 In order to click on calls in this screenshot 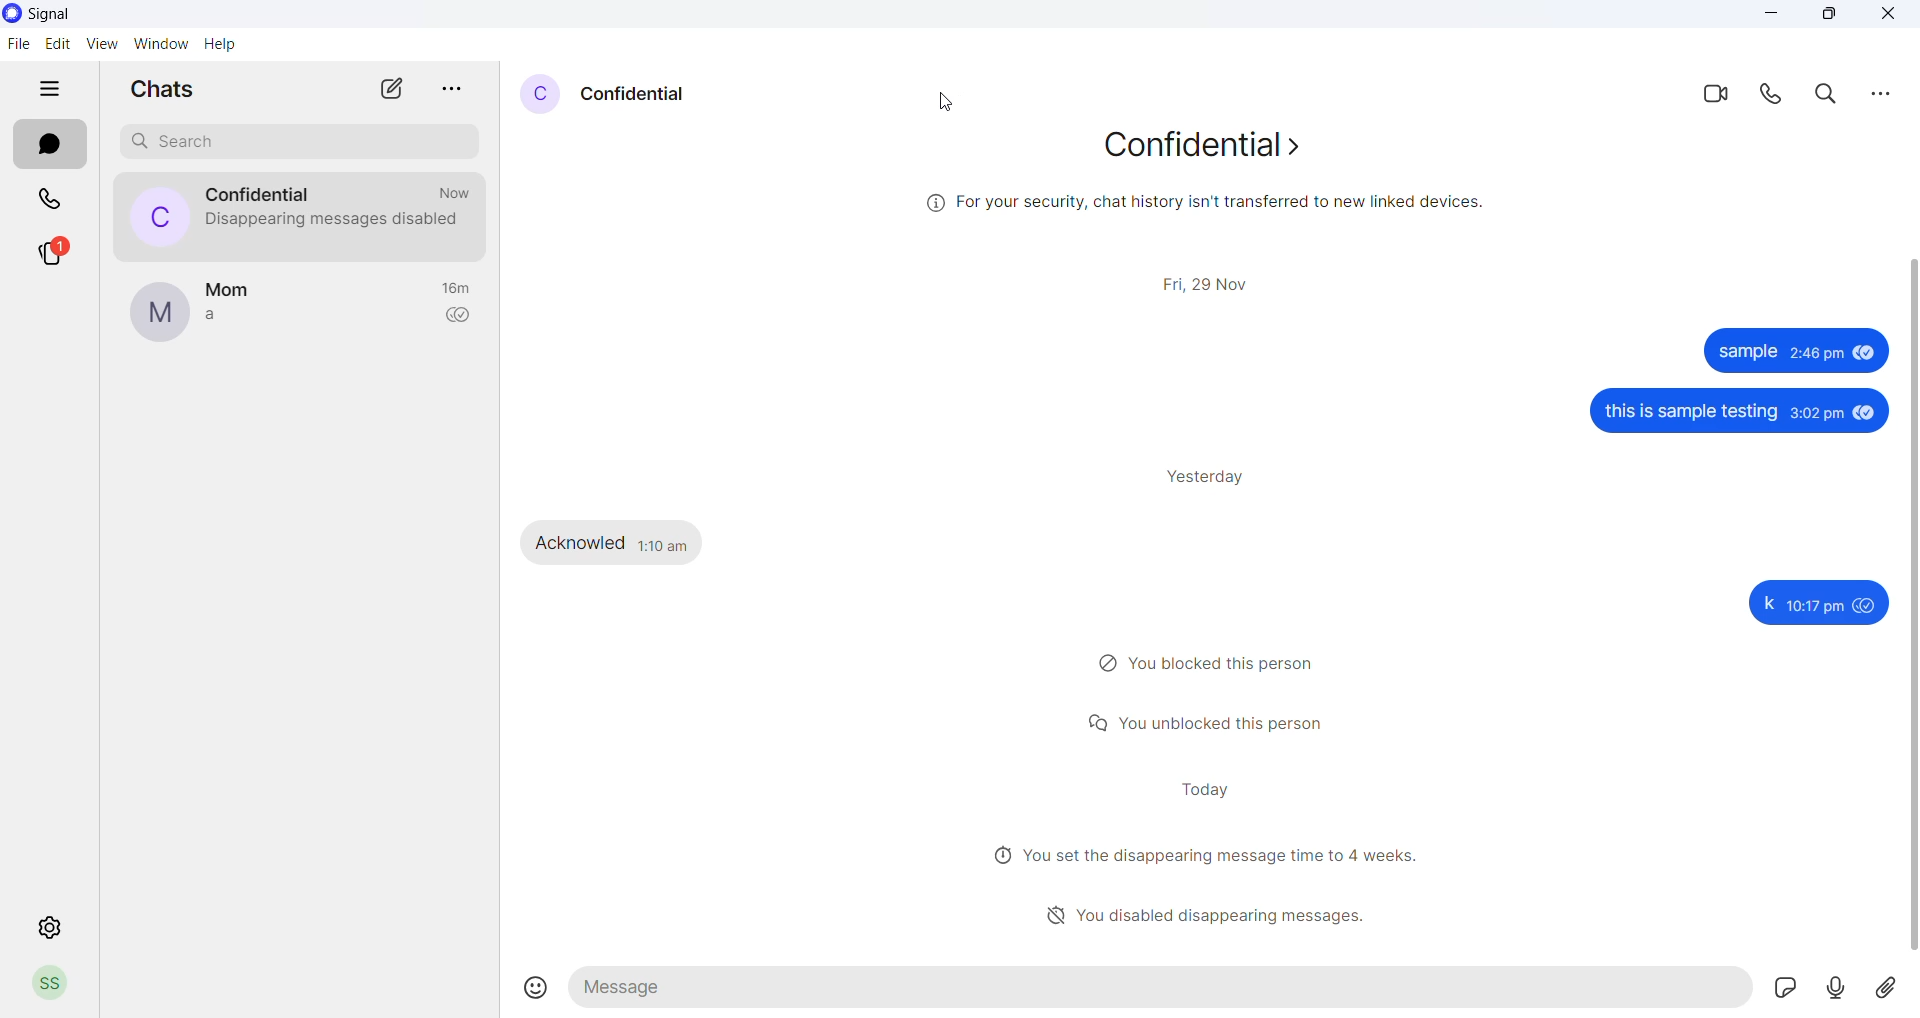, I will do `click(49, 199)`.